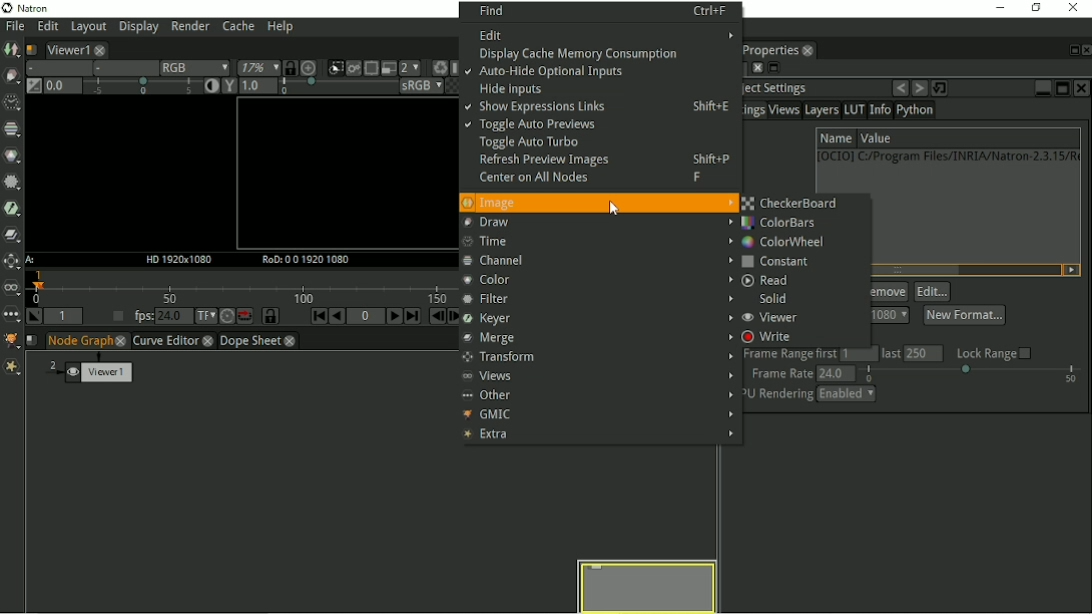 The image size is (1092, 614). I want to click on sRGB, so click(409, 86).